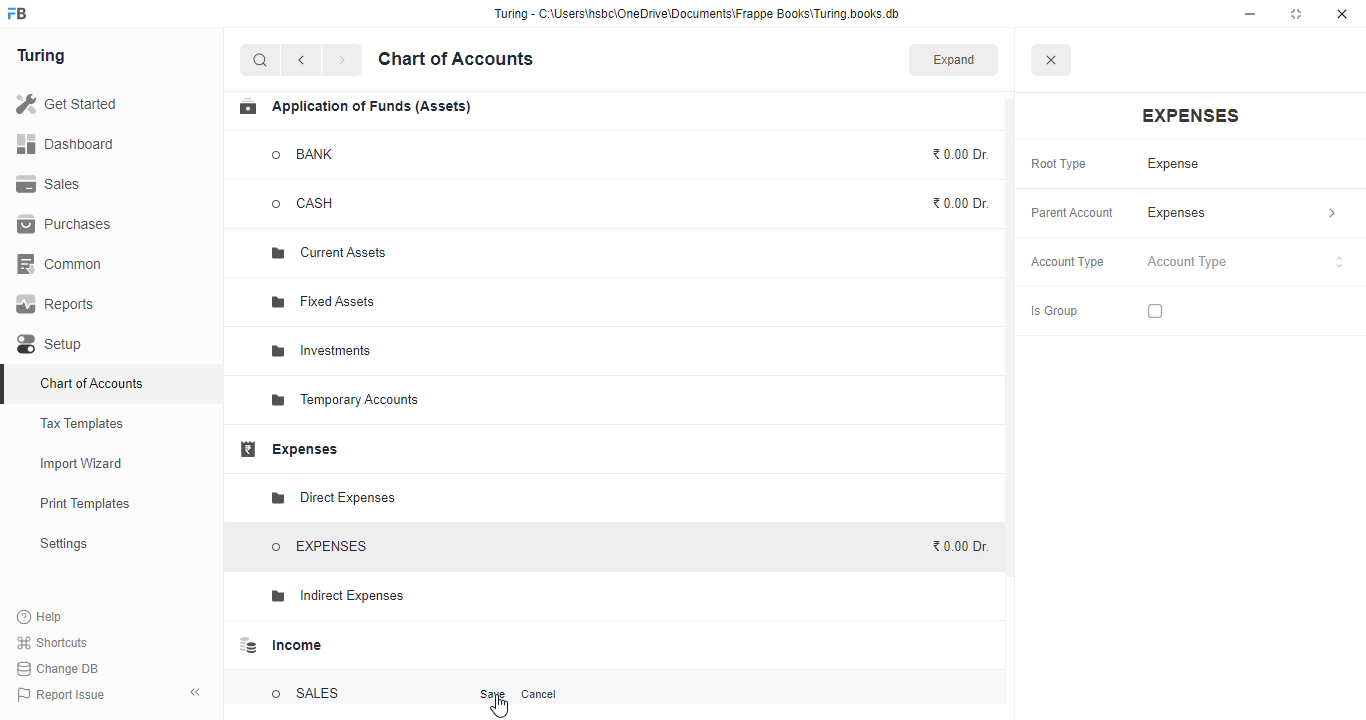  Describe the element at coordinates (1068, 262) in the screenshot. I see `account type` at that location.